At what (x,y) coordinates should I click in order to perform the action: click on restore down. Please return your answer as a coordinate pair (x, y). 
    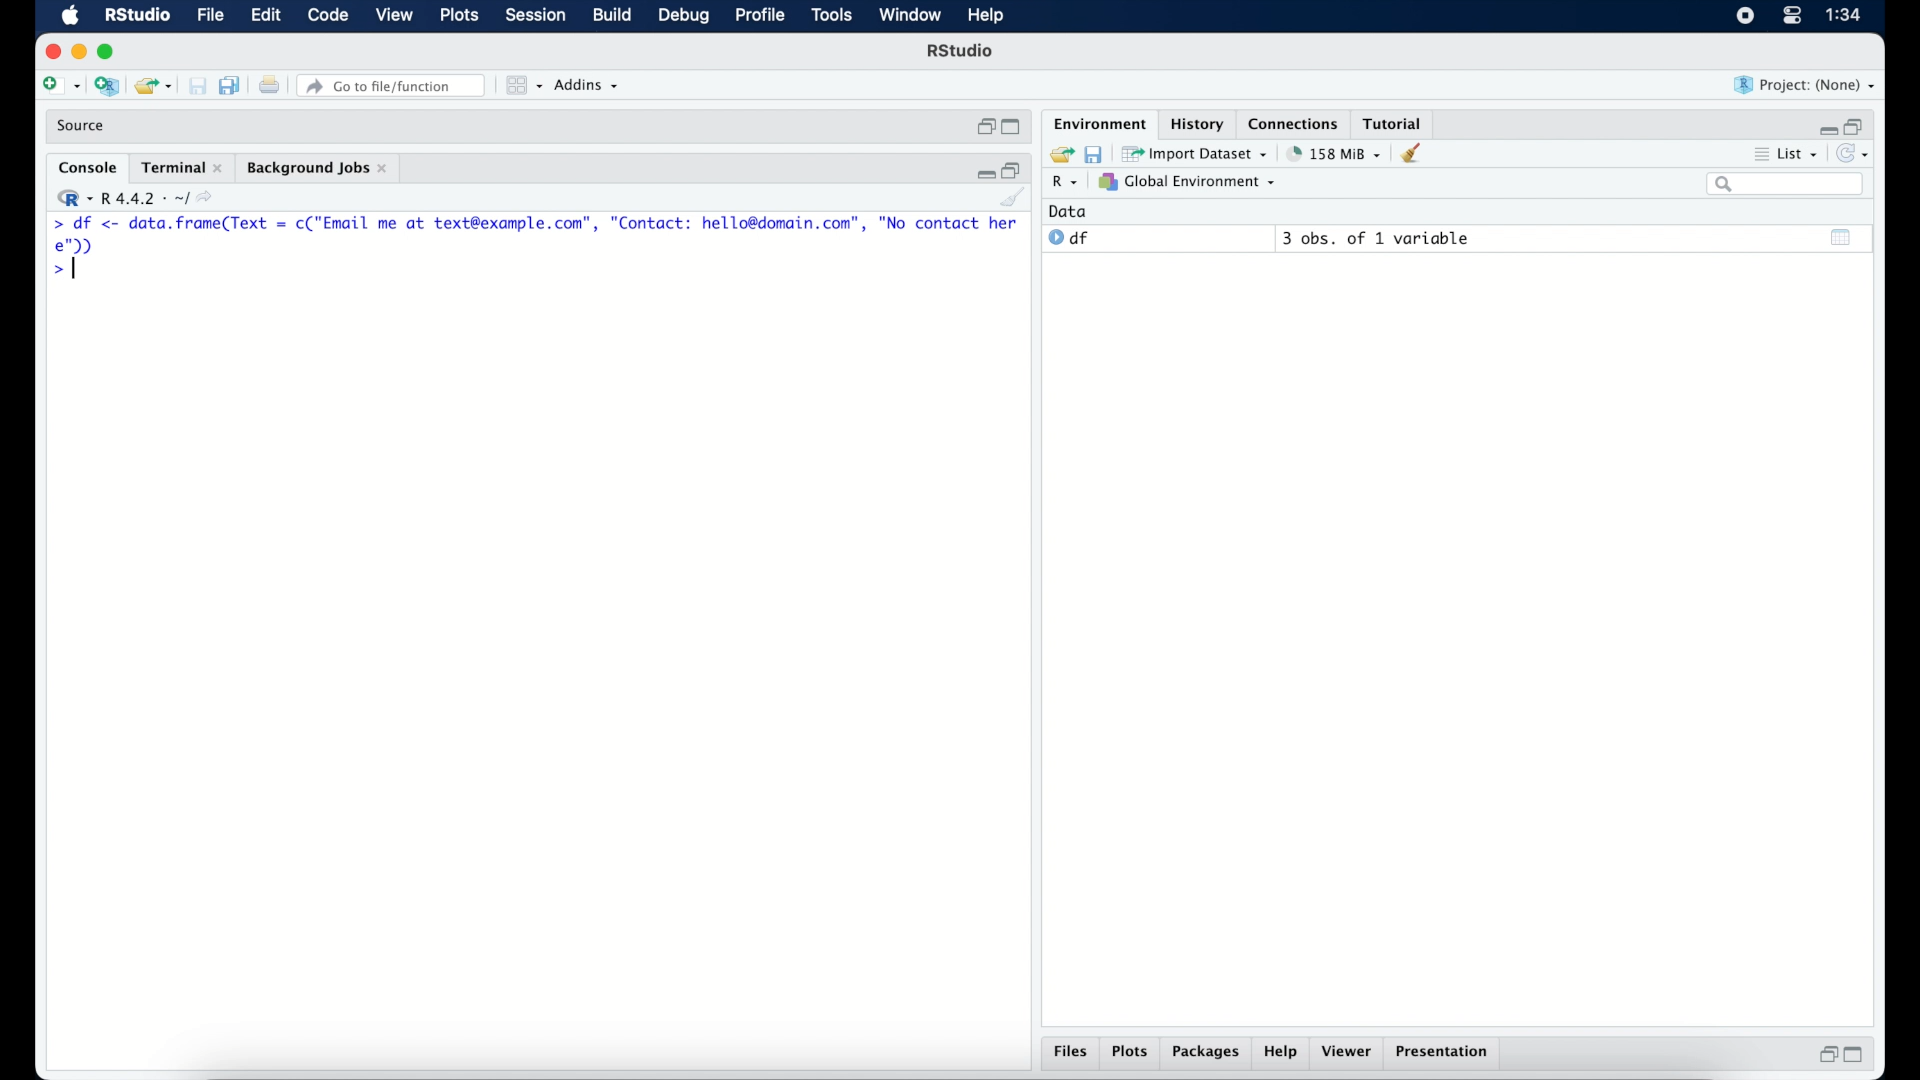
    Looking at the image, I should click on (983, 127).